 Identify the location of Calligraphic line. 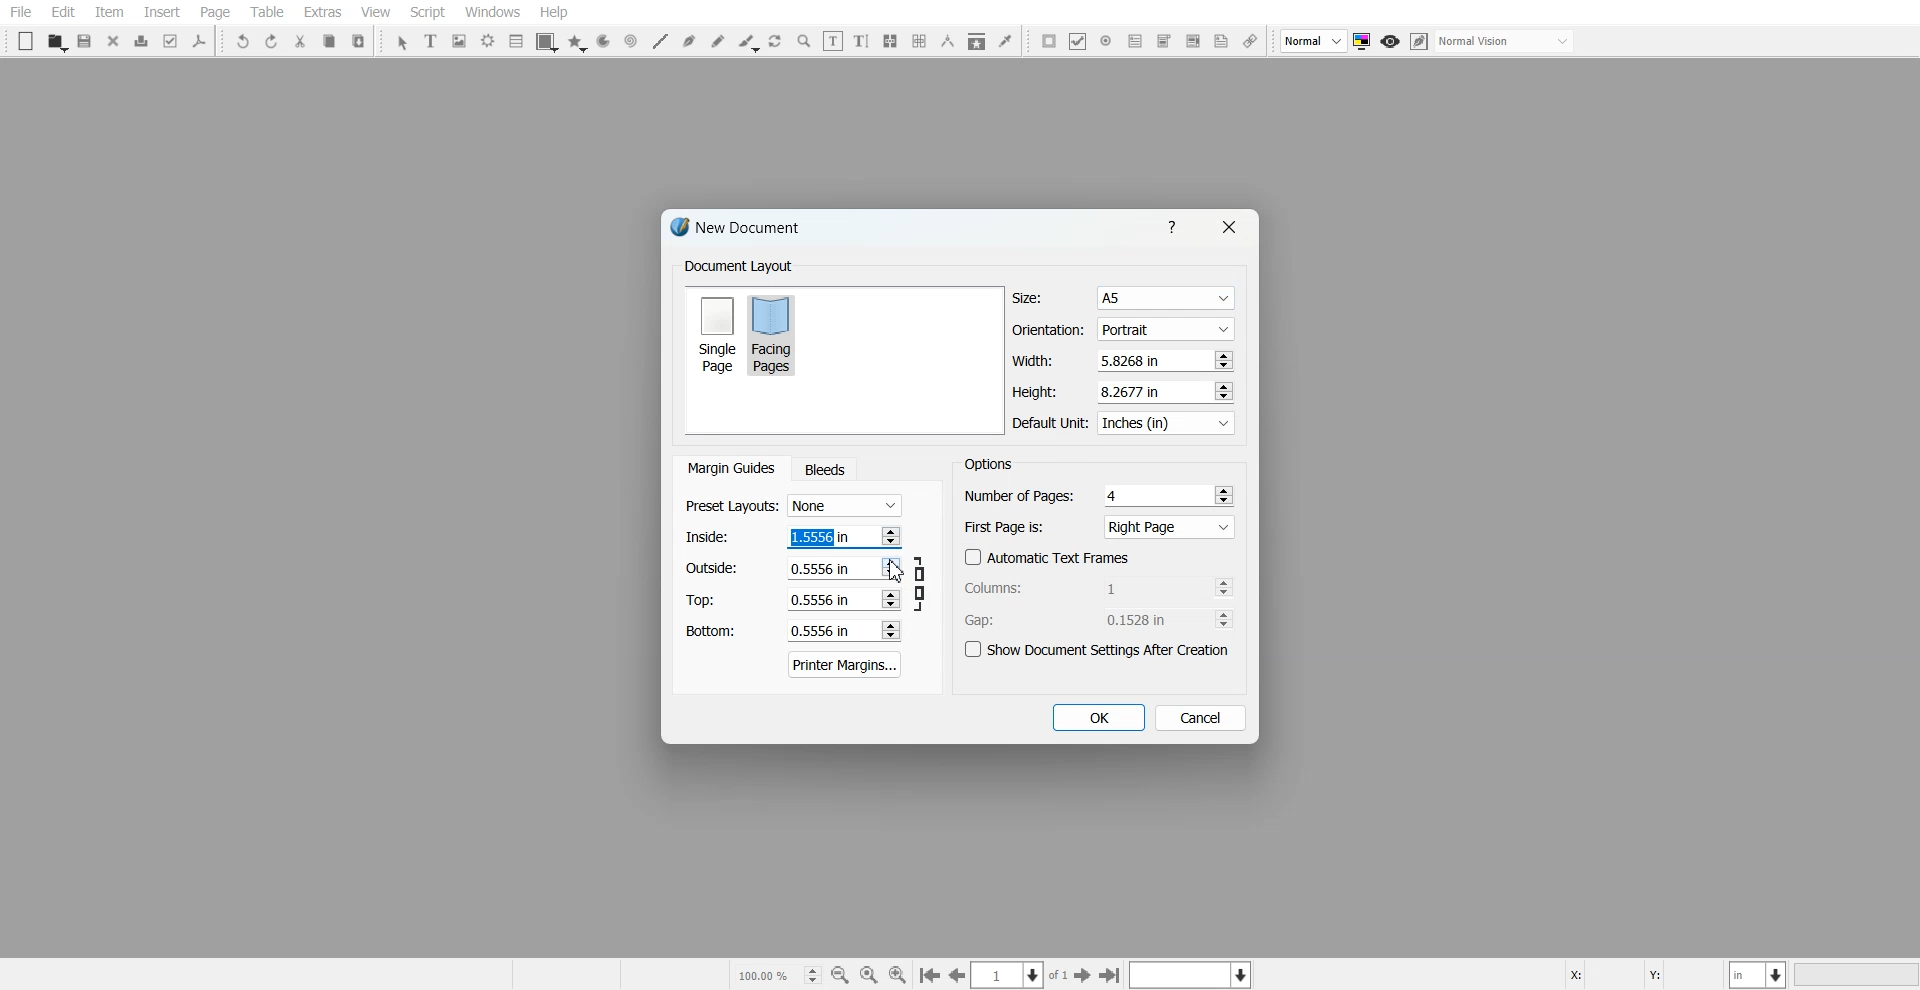
(748, 43).